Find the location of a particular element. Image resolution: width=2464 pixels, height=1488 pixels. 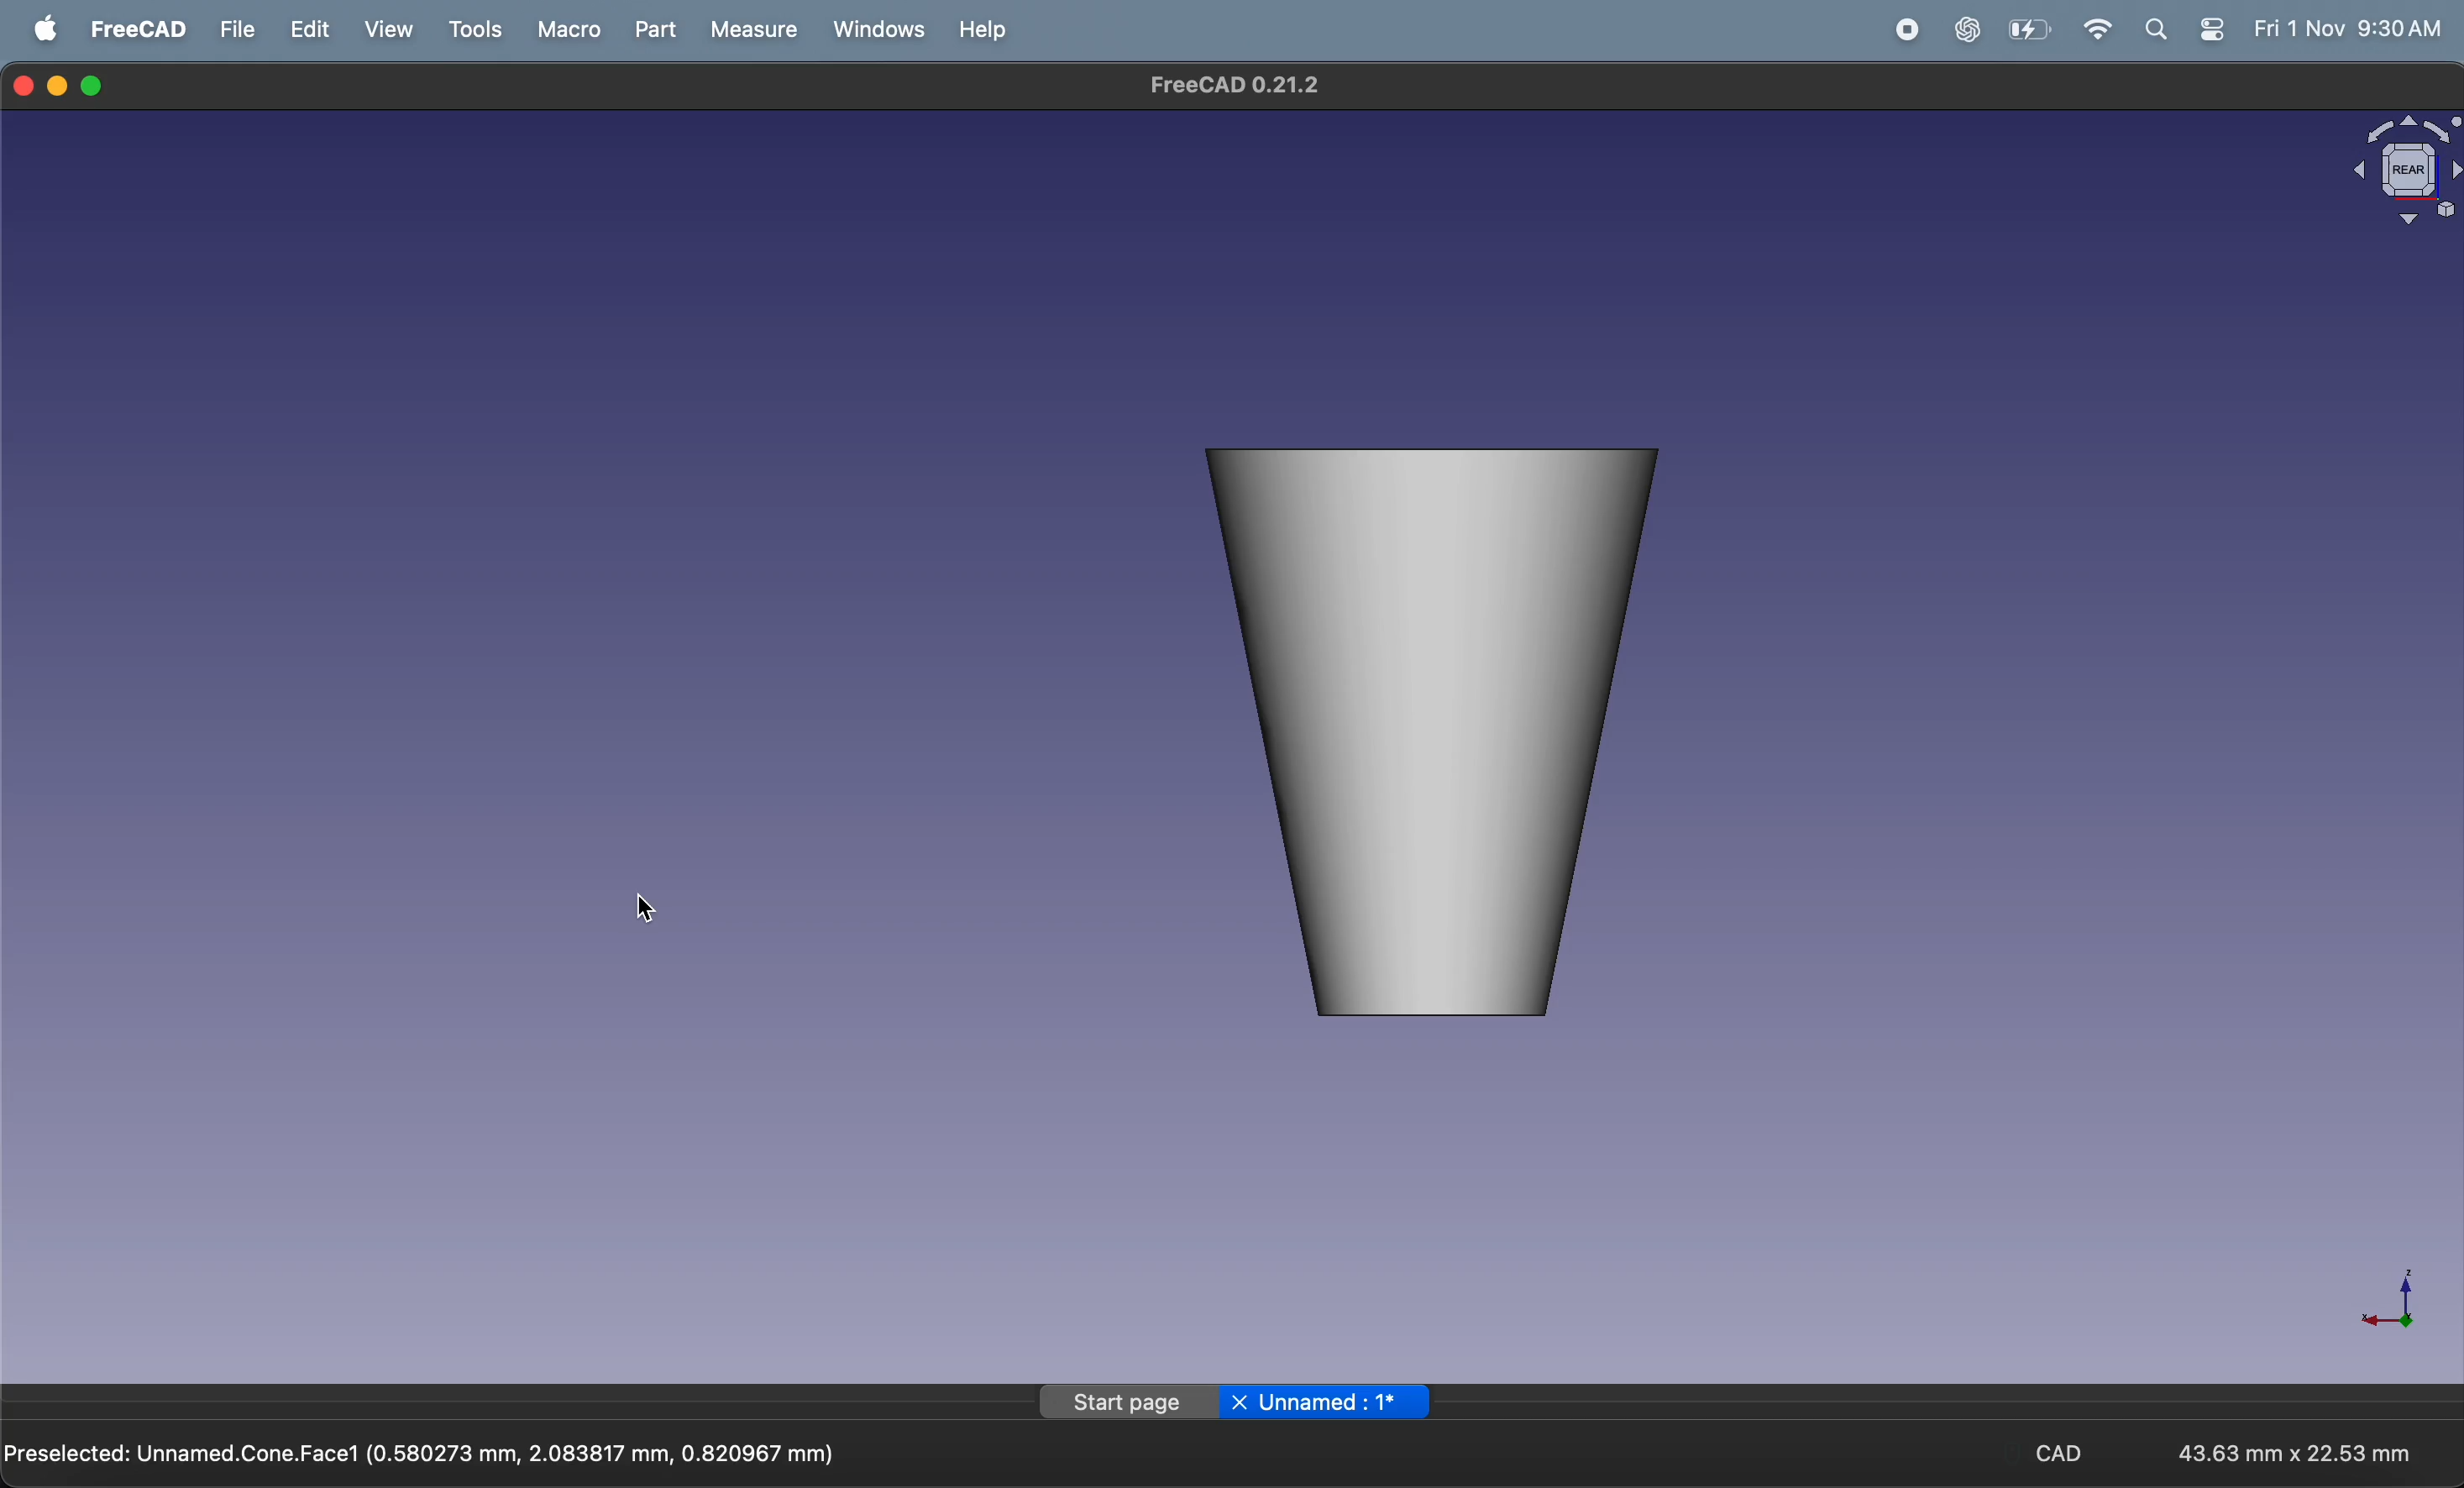

apple widget is located at coordinates (2216, 28).